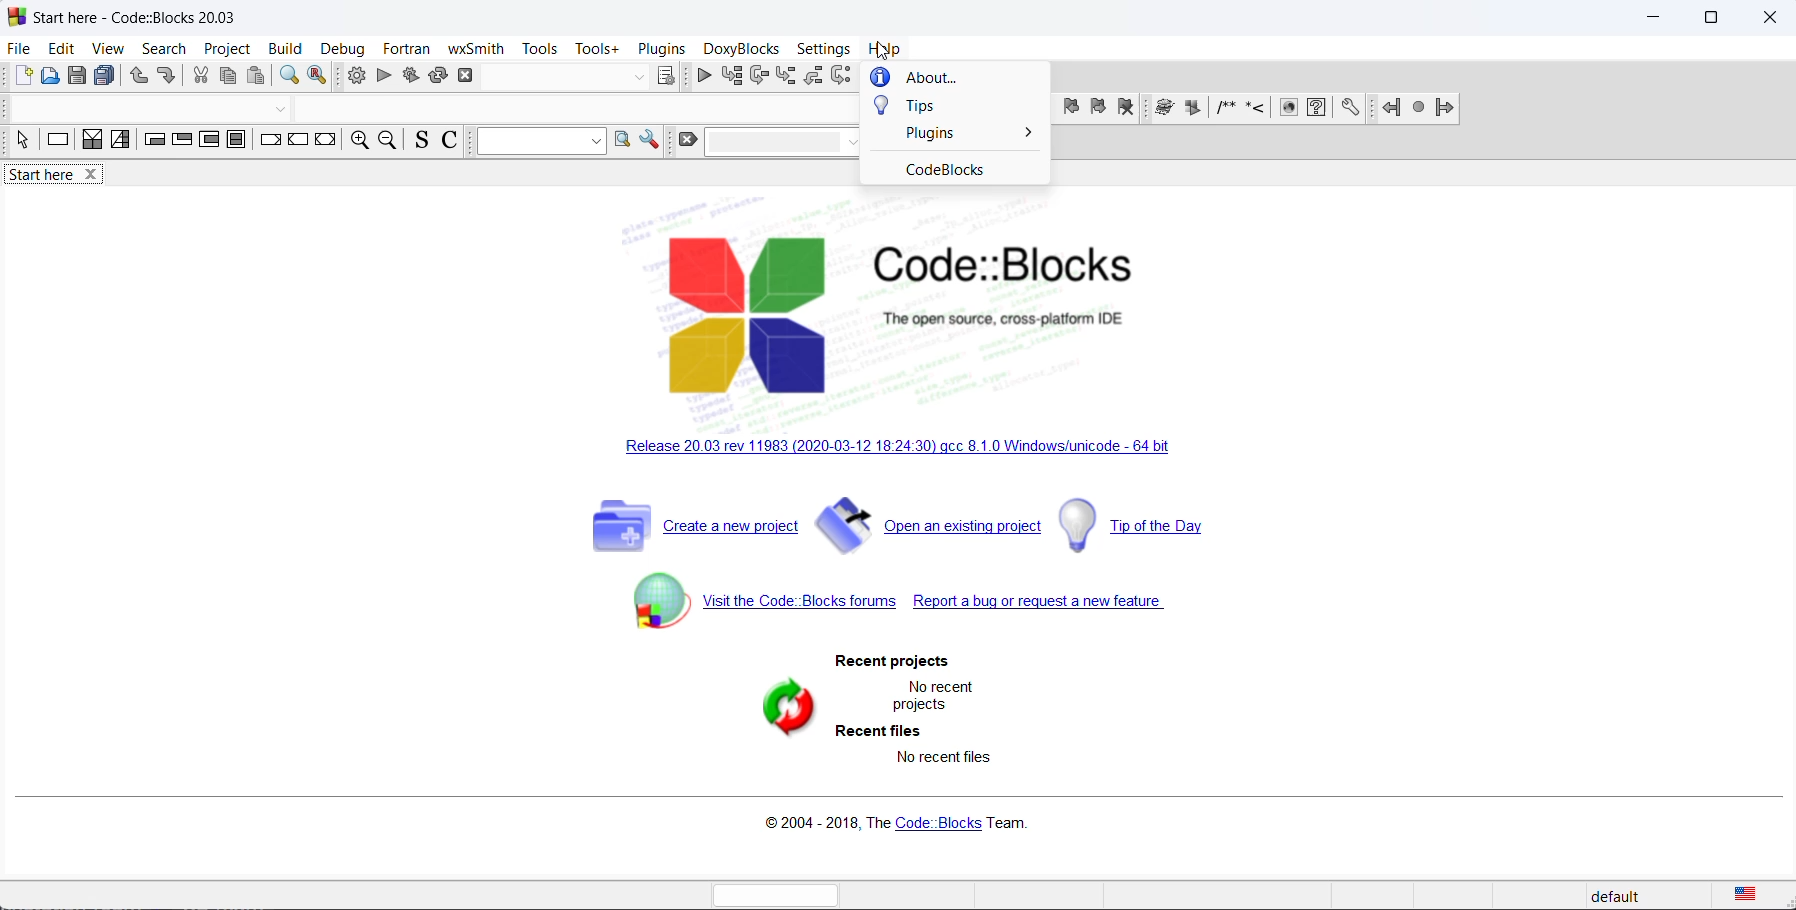 Image resolution: width=1796 pixels, height=910 pixels. I want to click on plugins, so click(660, 47).